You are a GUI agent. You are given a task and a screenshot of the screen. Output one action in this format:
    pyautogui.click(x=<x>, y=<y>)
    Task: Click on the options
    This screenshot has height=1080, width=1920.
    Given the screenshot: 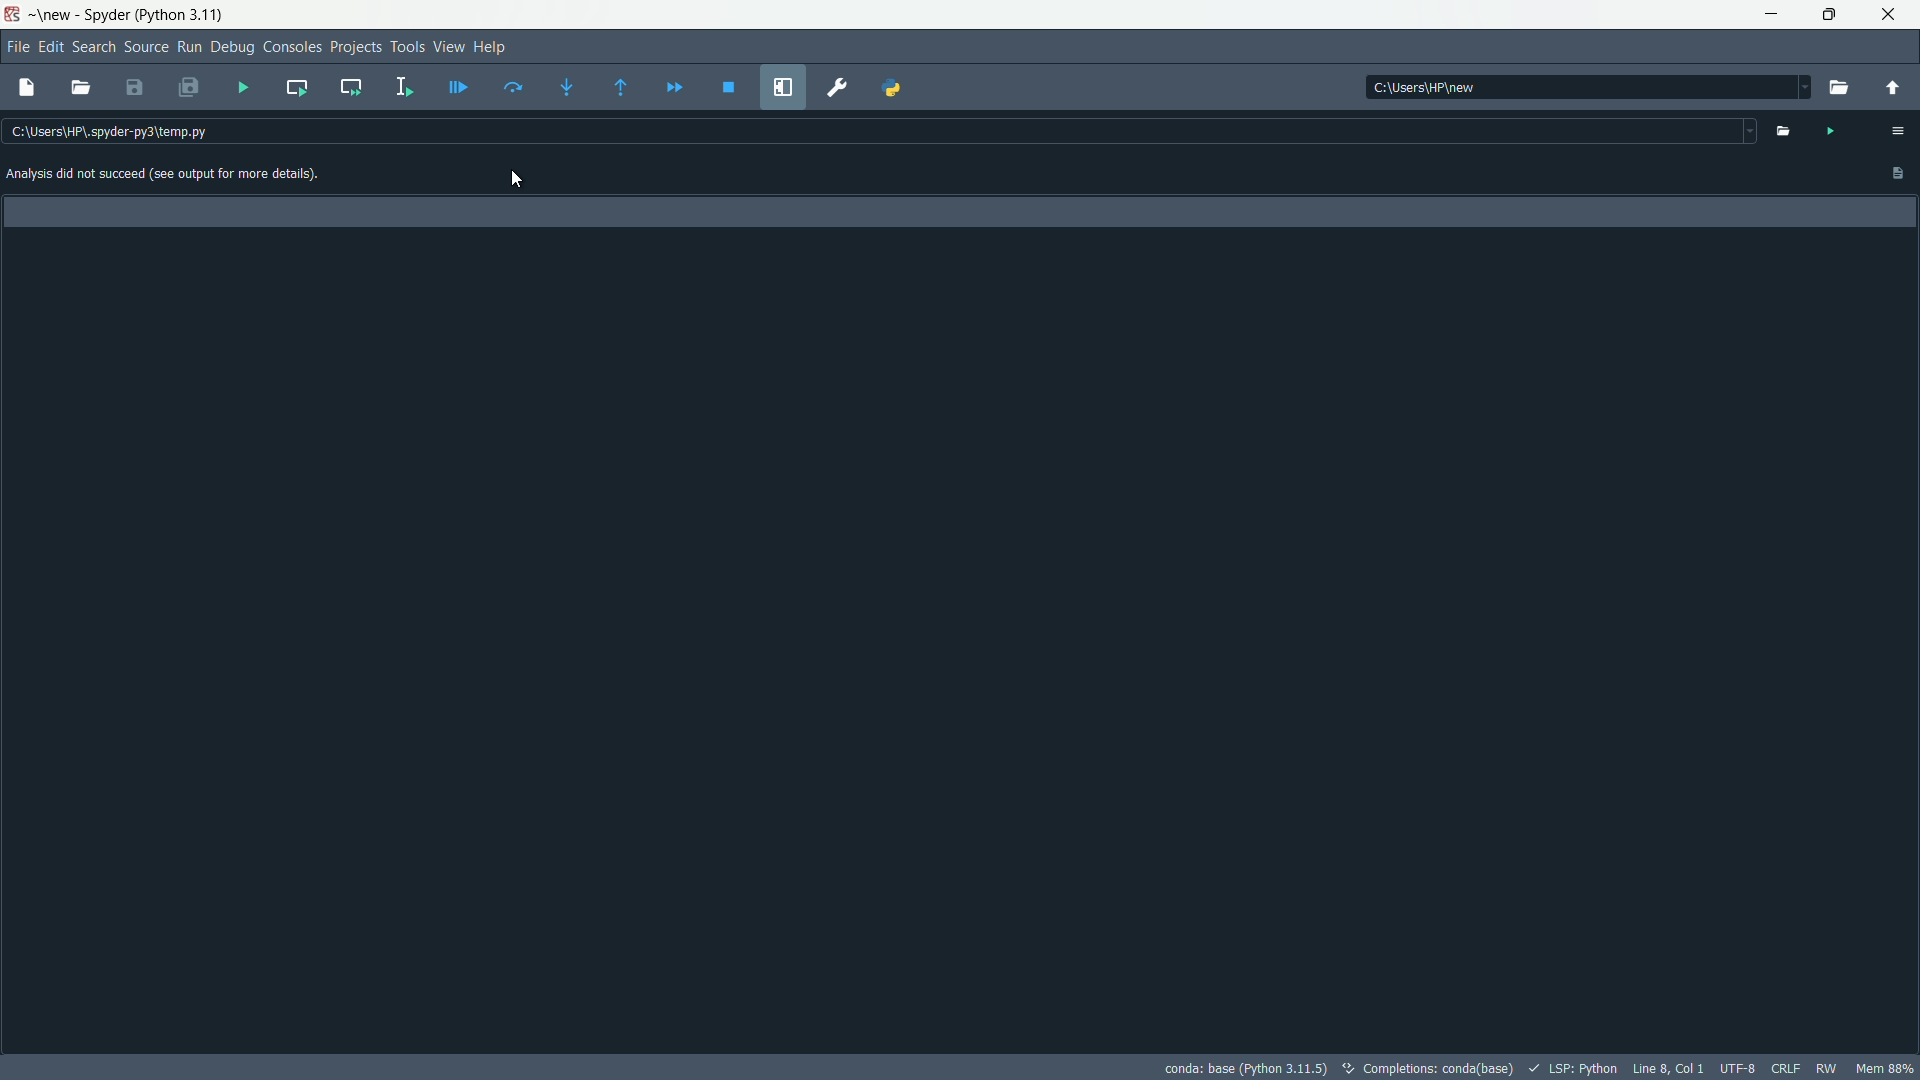 What is the action you would take?
    pyautogui.click(x=1897, y=132)
    